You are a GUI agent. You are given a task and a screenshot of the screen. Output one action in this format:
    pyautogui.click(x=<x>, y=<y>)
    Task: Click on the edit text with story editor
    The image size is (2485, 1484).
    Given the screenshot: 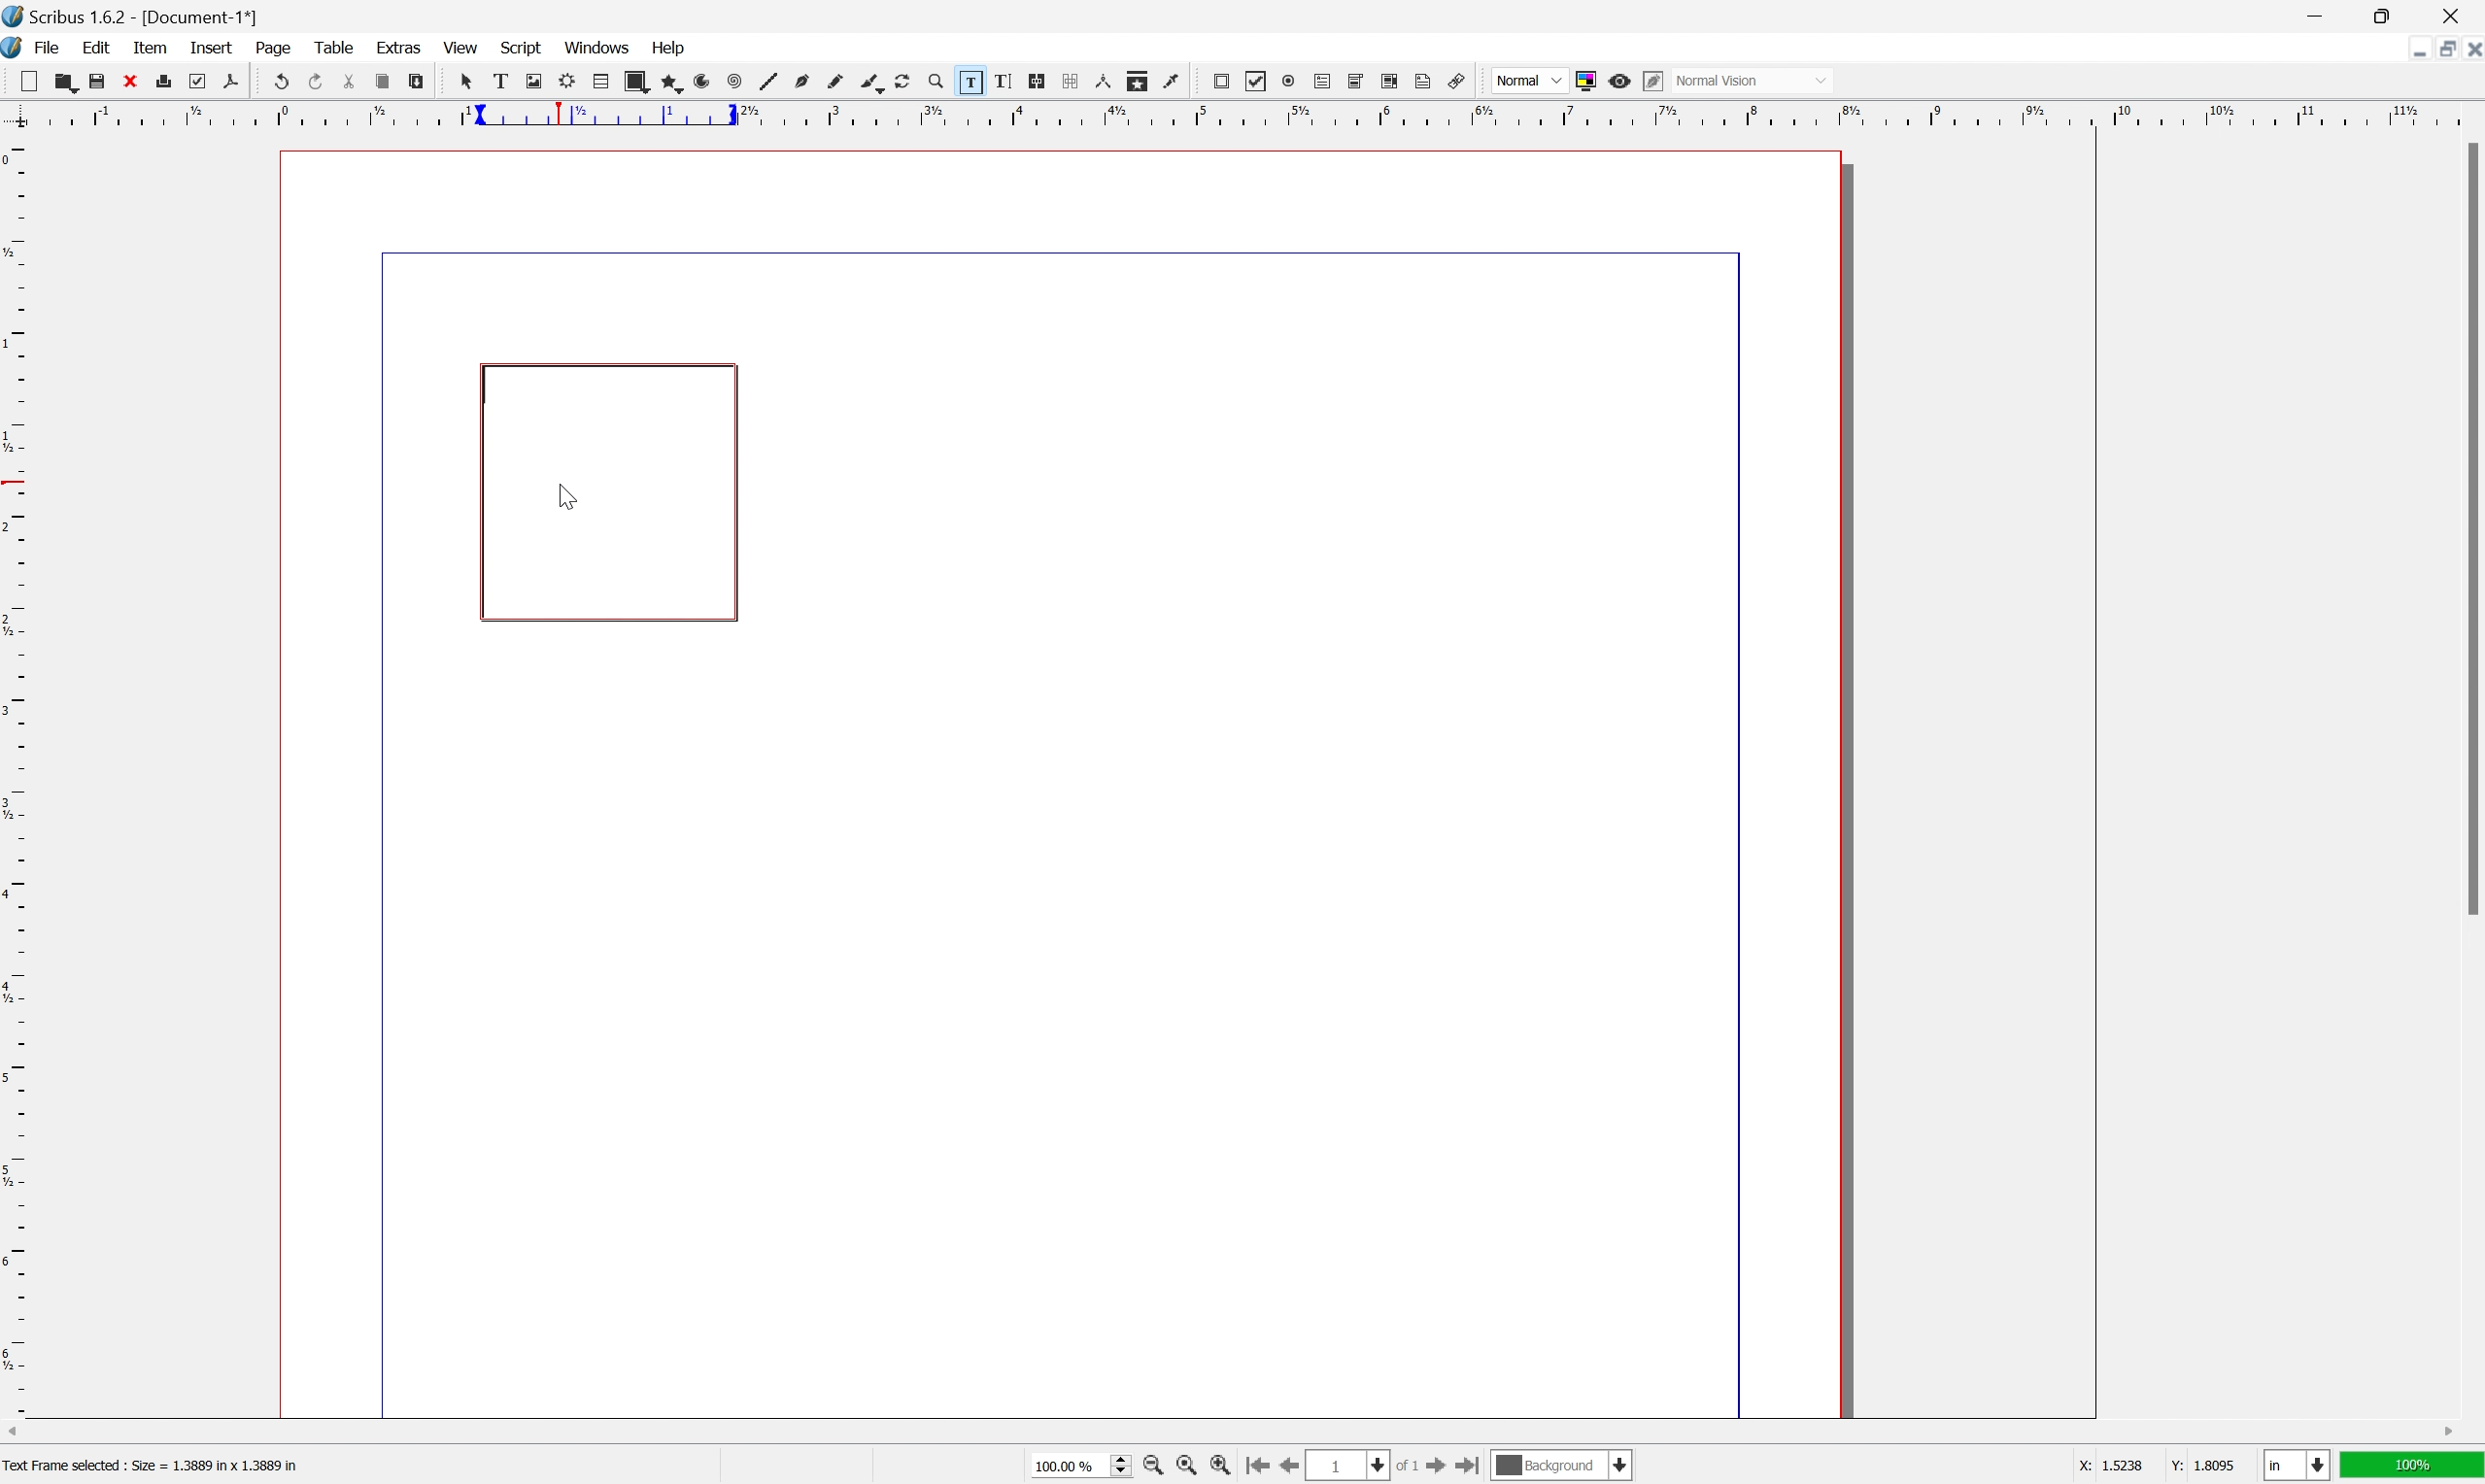 What is the action you would take?
    pyautogui.click(x=1002, y=80)
    